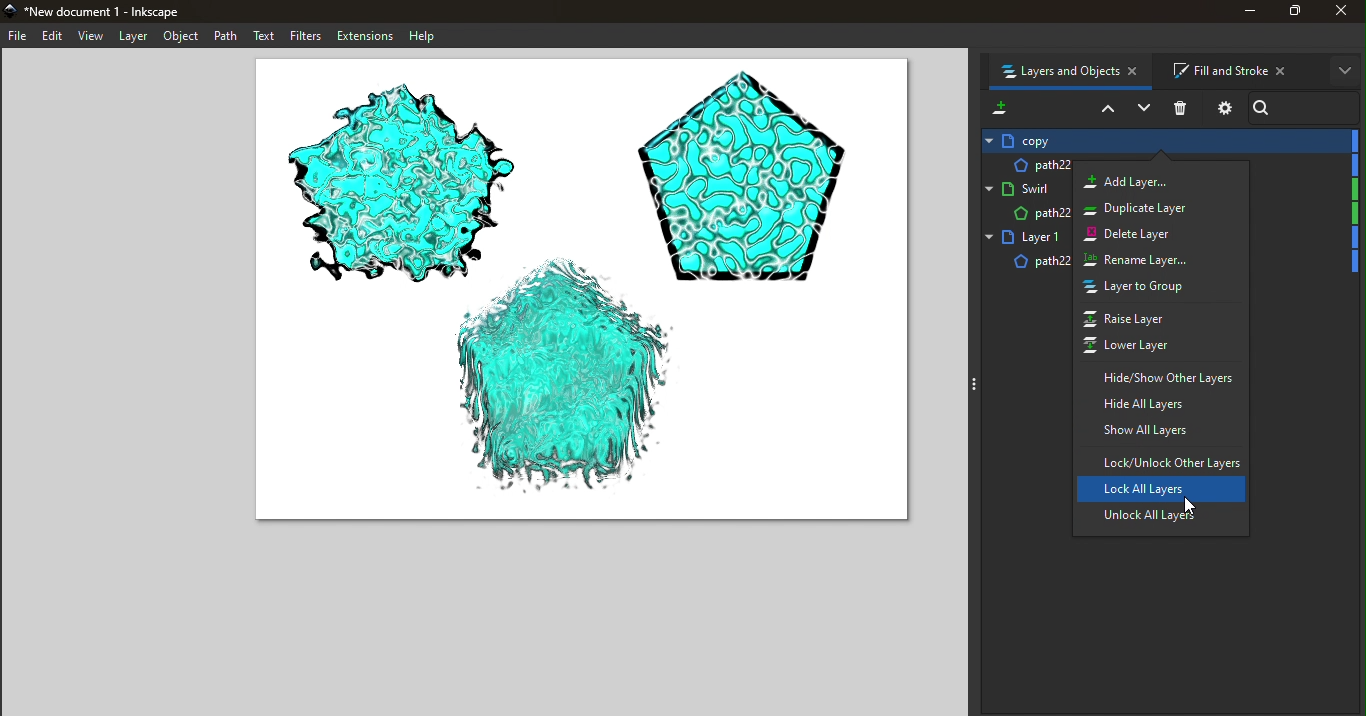 The image size is (1366, 716). I want to click on Delete layer, so click(1155, 235).